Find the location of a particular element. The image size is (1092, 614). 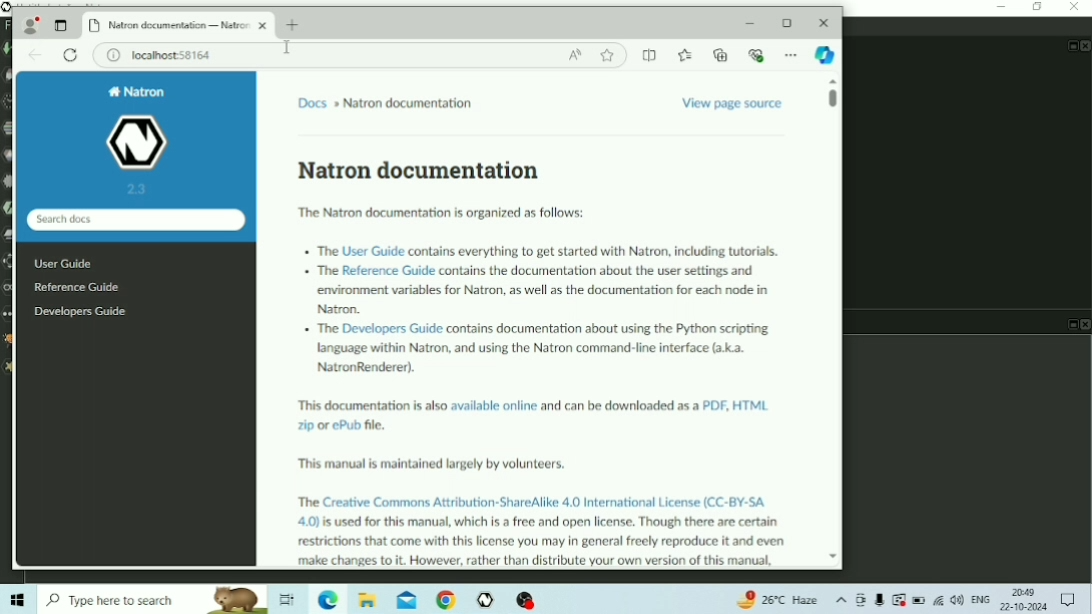

Vertical scrollbar is located at coordinates (833, 98).